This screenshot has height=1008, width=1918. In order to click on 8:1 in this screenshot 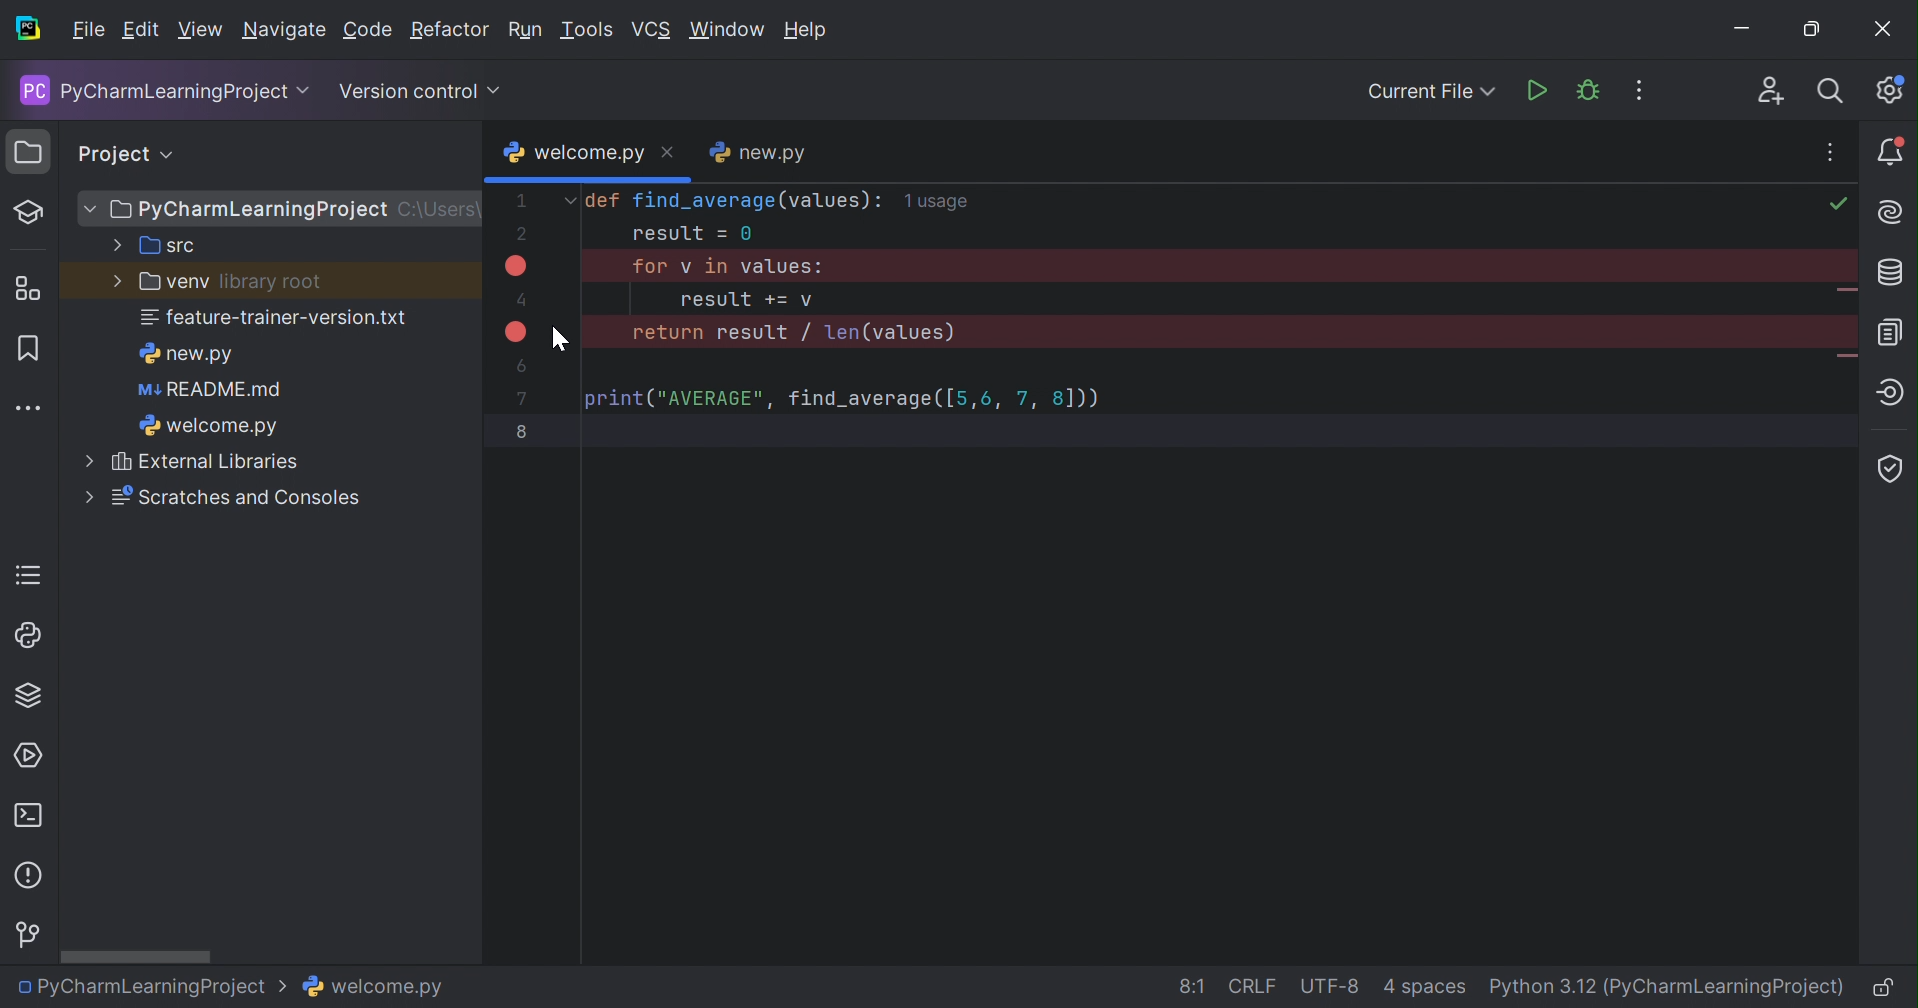, I will do `click(1192, 984)`.